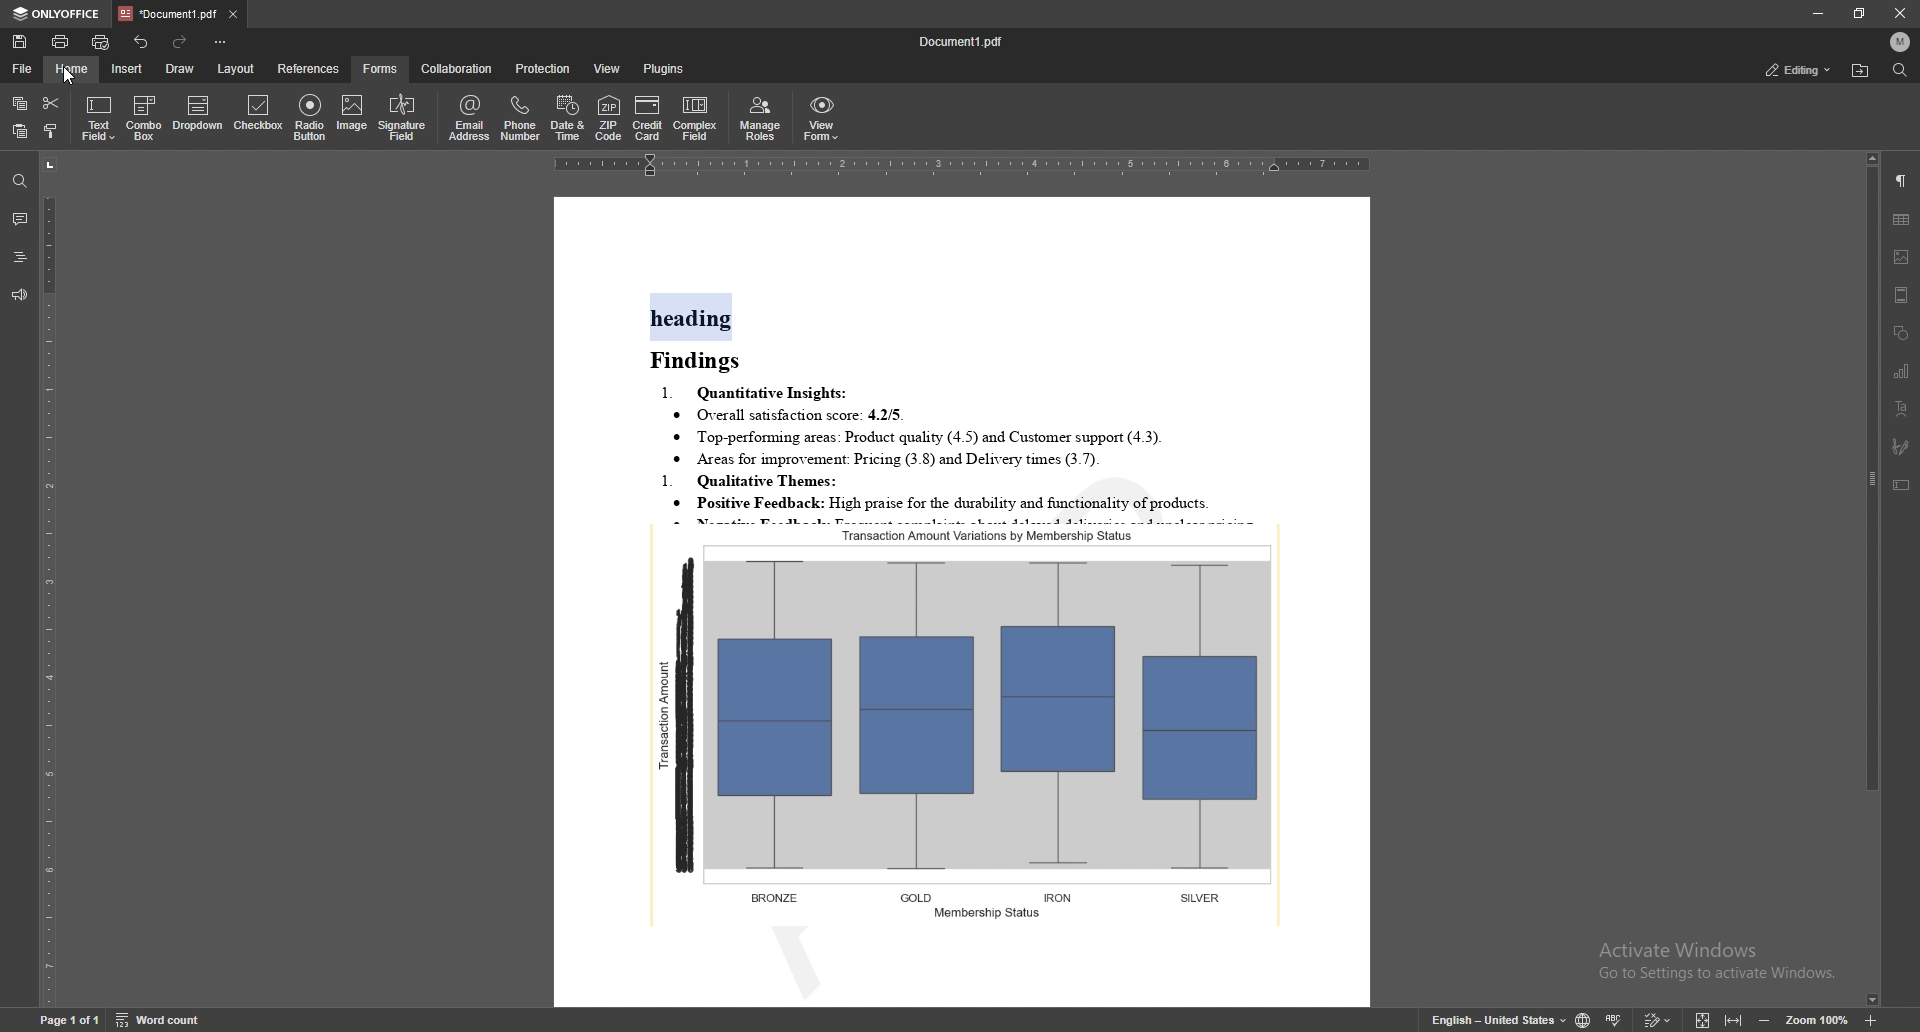  Describe the element at coordinates (1900, 42) in the screenshot. I see `profile` at that location.